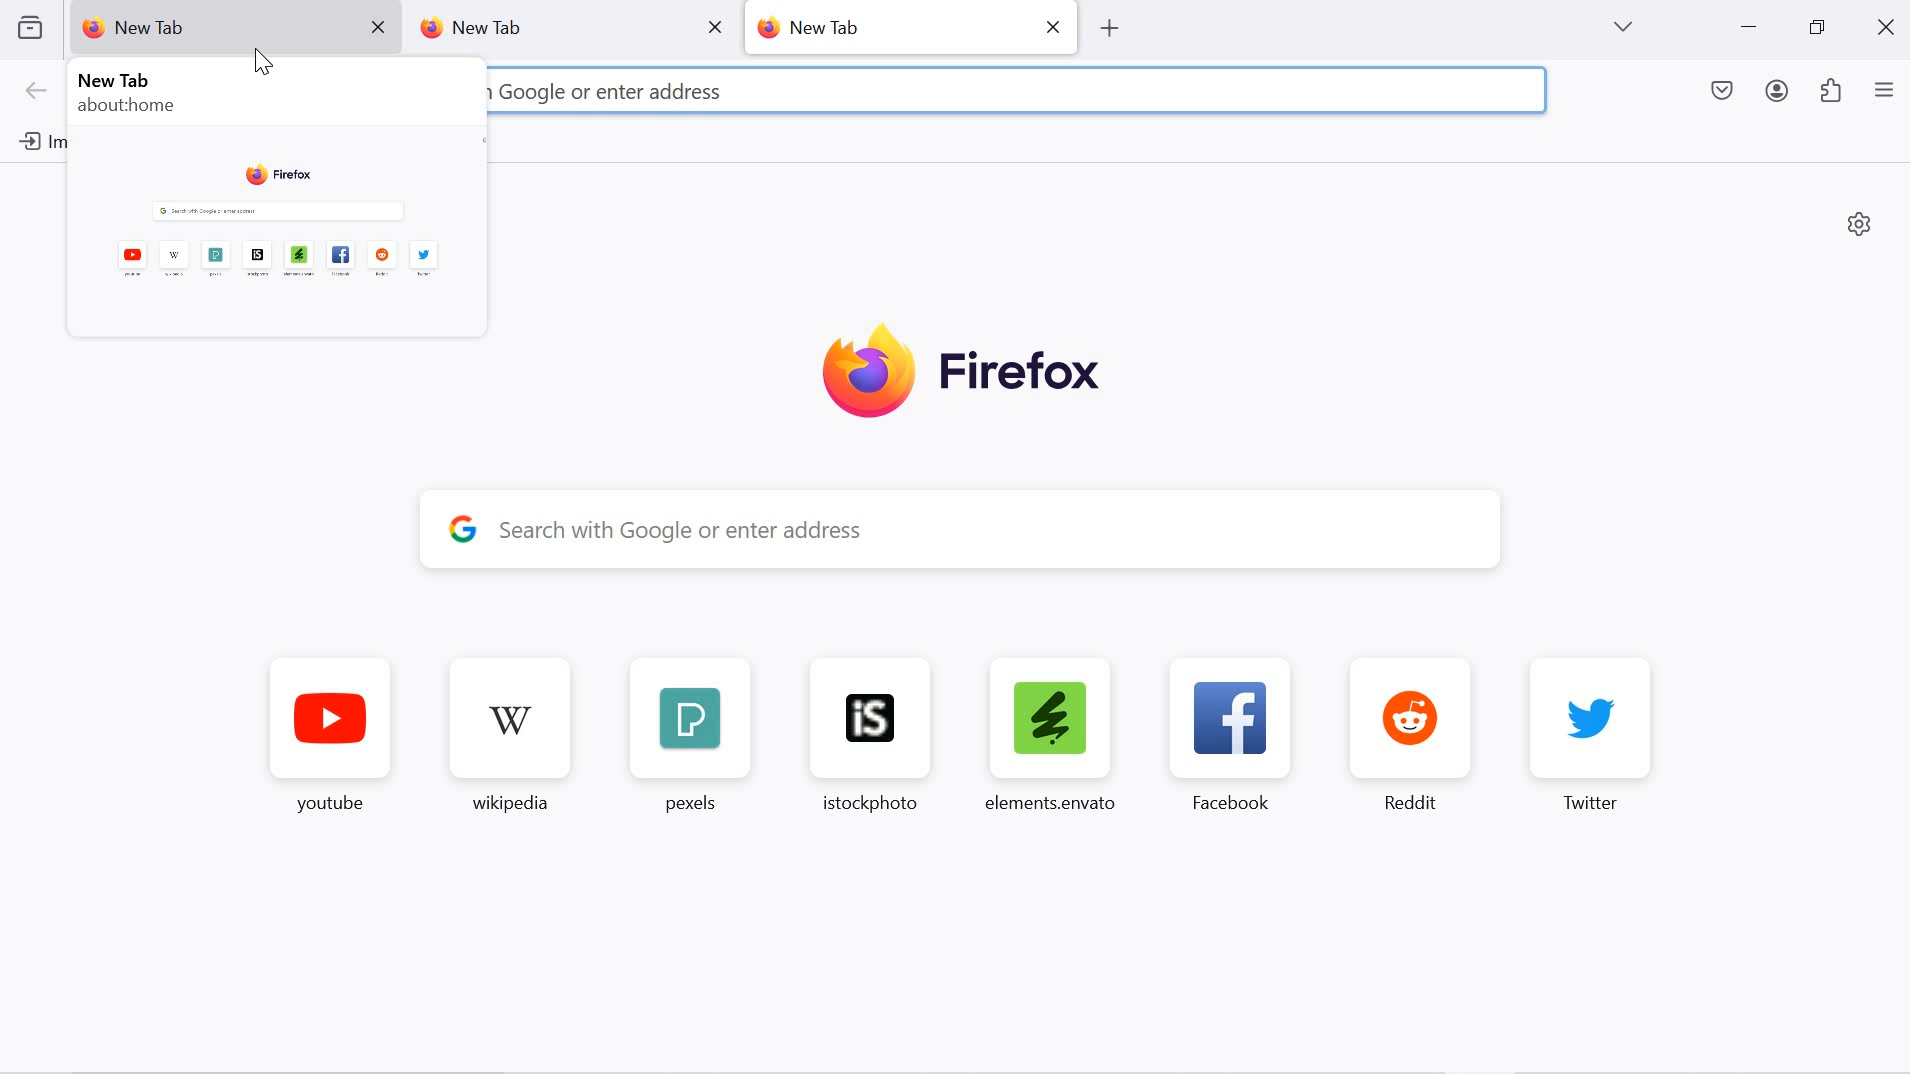 The width and height of the screenshot is (1910, 1074). What do you see at coordinates (1884, 92) in the screenshot?
I see `application menu` at bounding box center [1884, 92].